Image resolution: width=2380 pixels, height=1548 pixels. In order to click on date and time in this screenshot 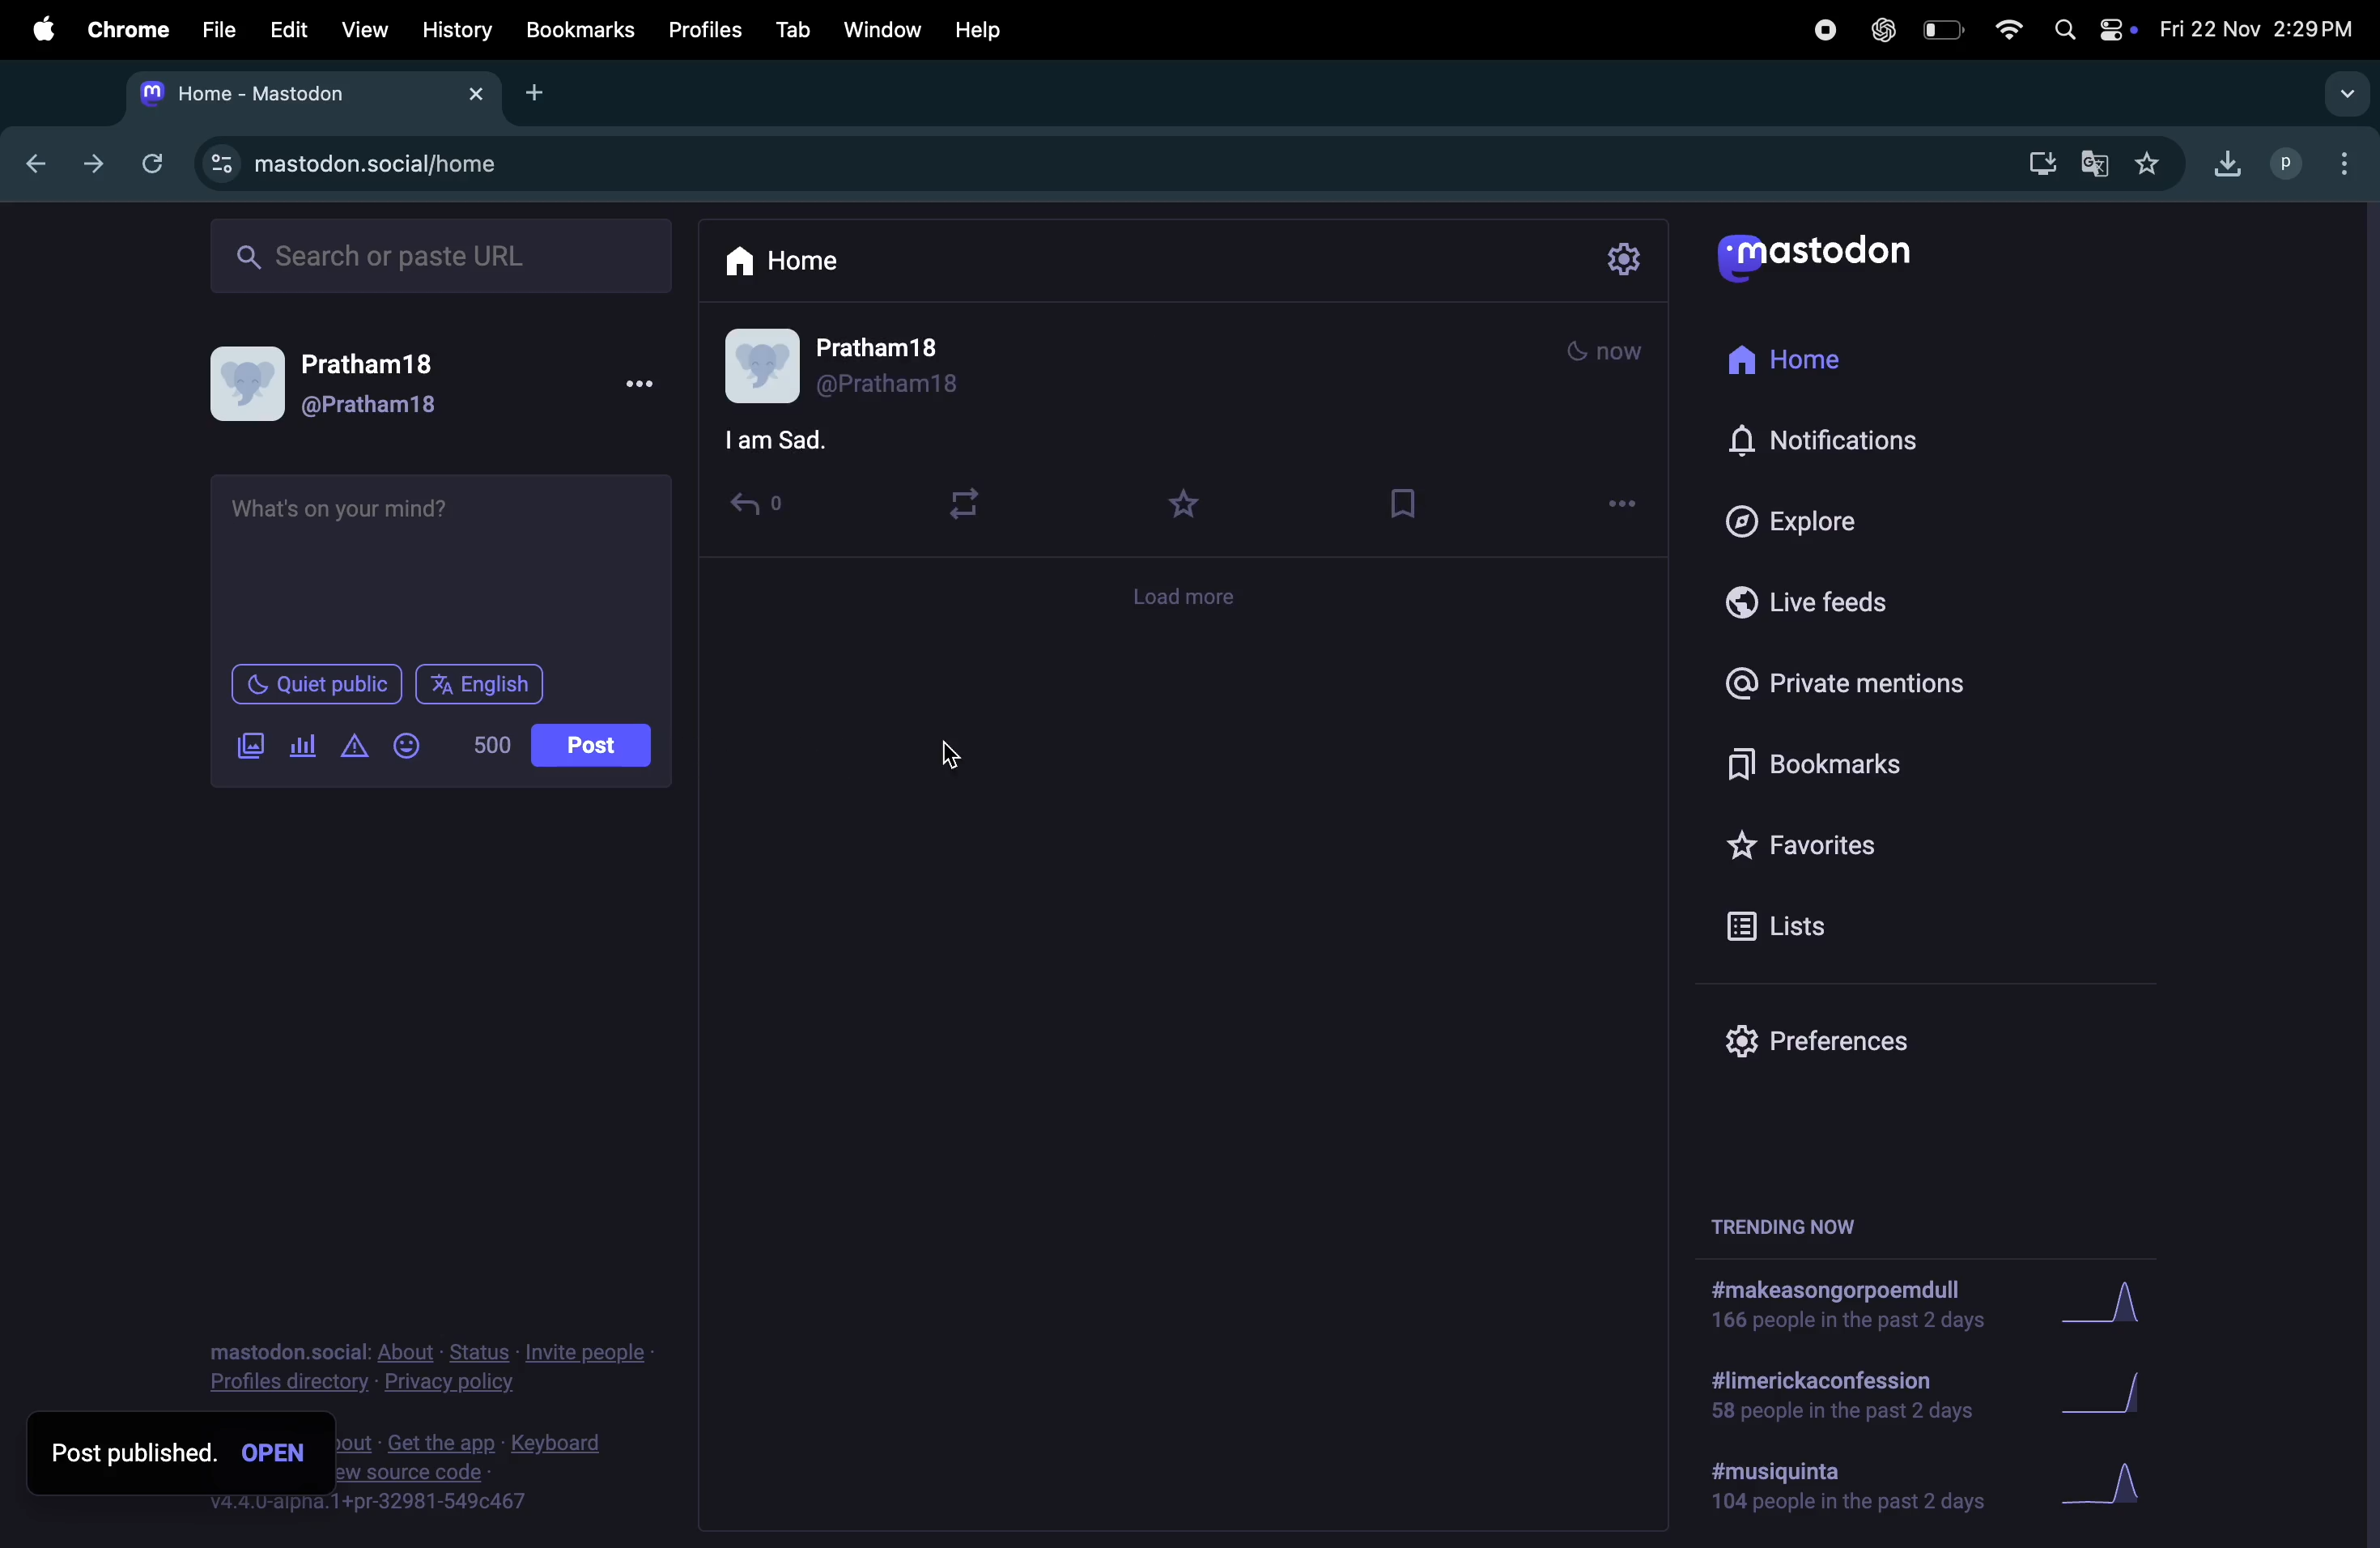, I will do `click(2263, 28)`.